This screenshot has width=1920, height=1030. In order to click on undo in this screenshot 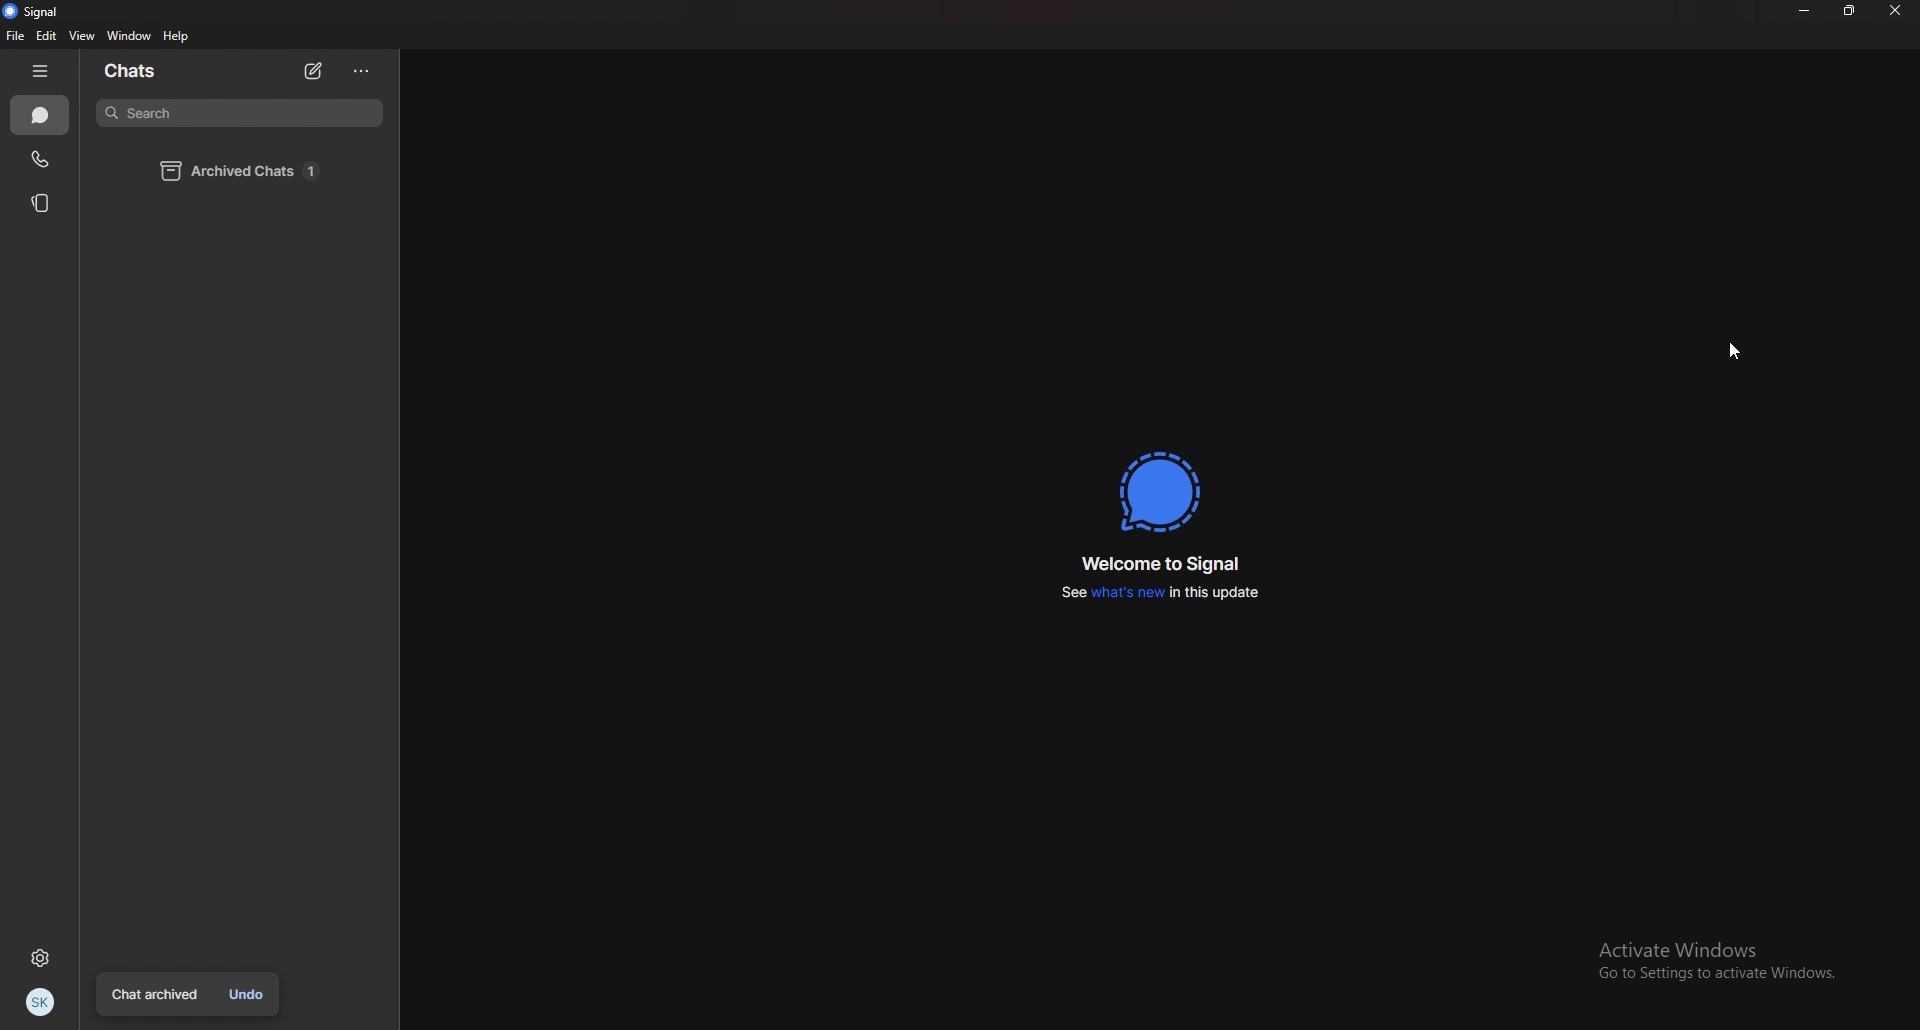, I will do `click(248, 995)`.